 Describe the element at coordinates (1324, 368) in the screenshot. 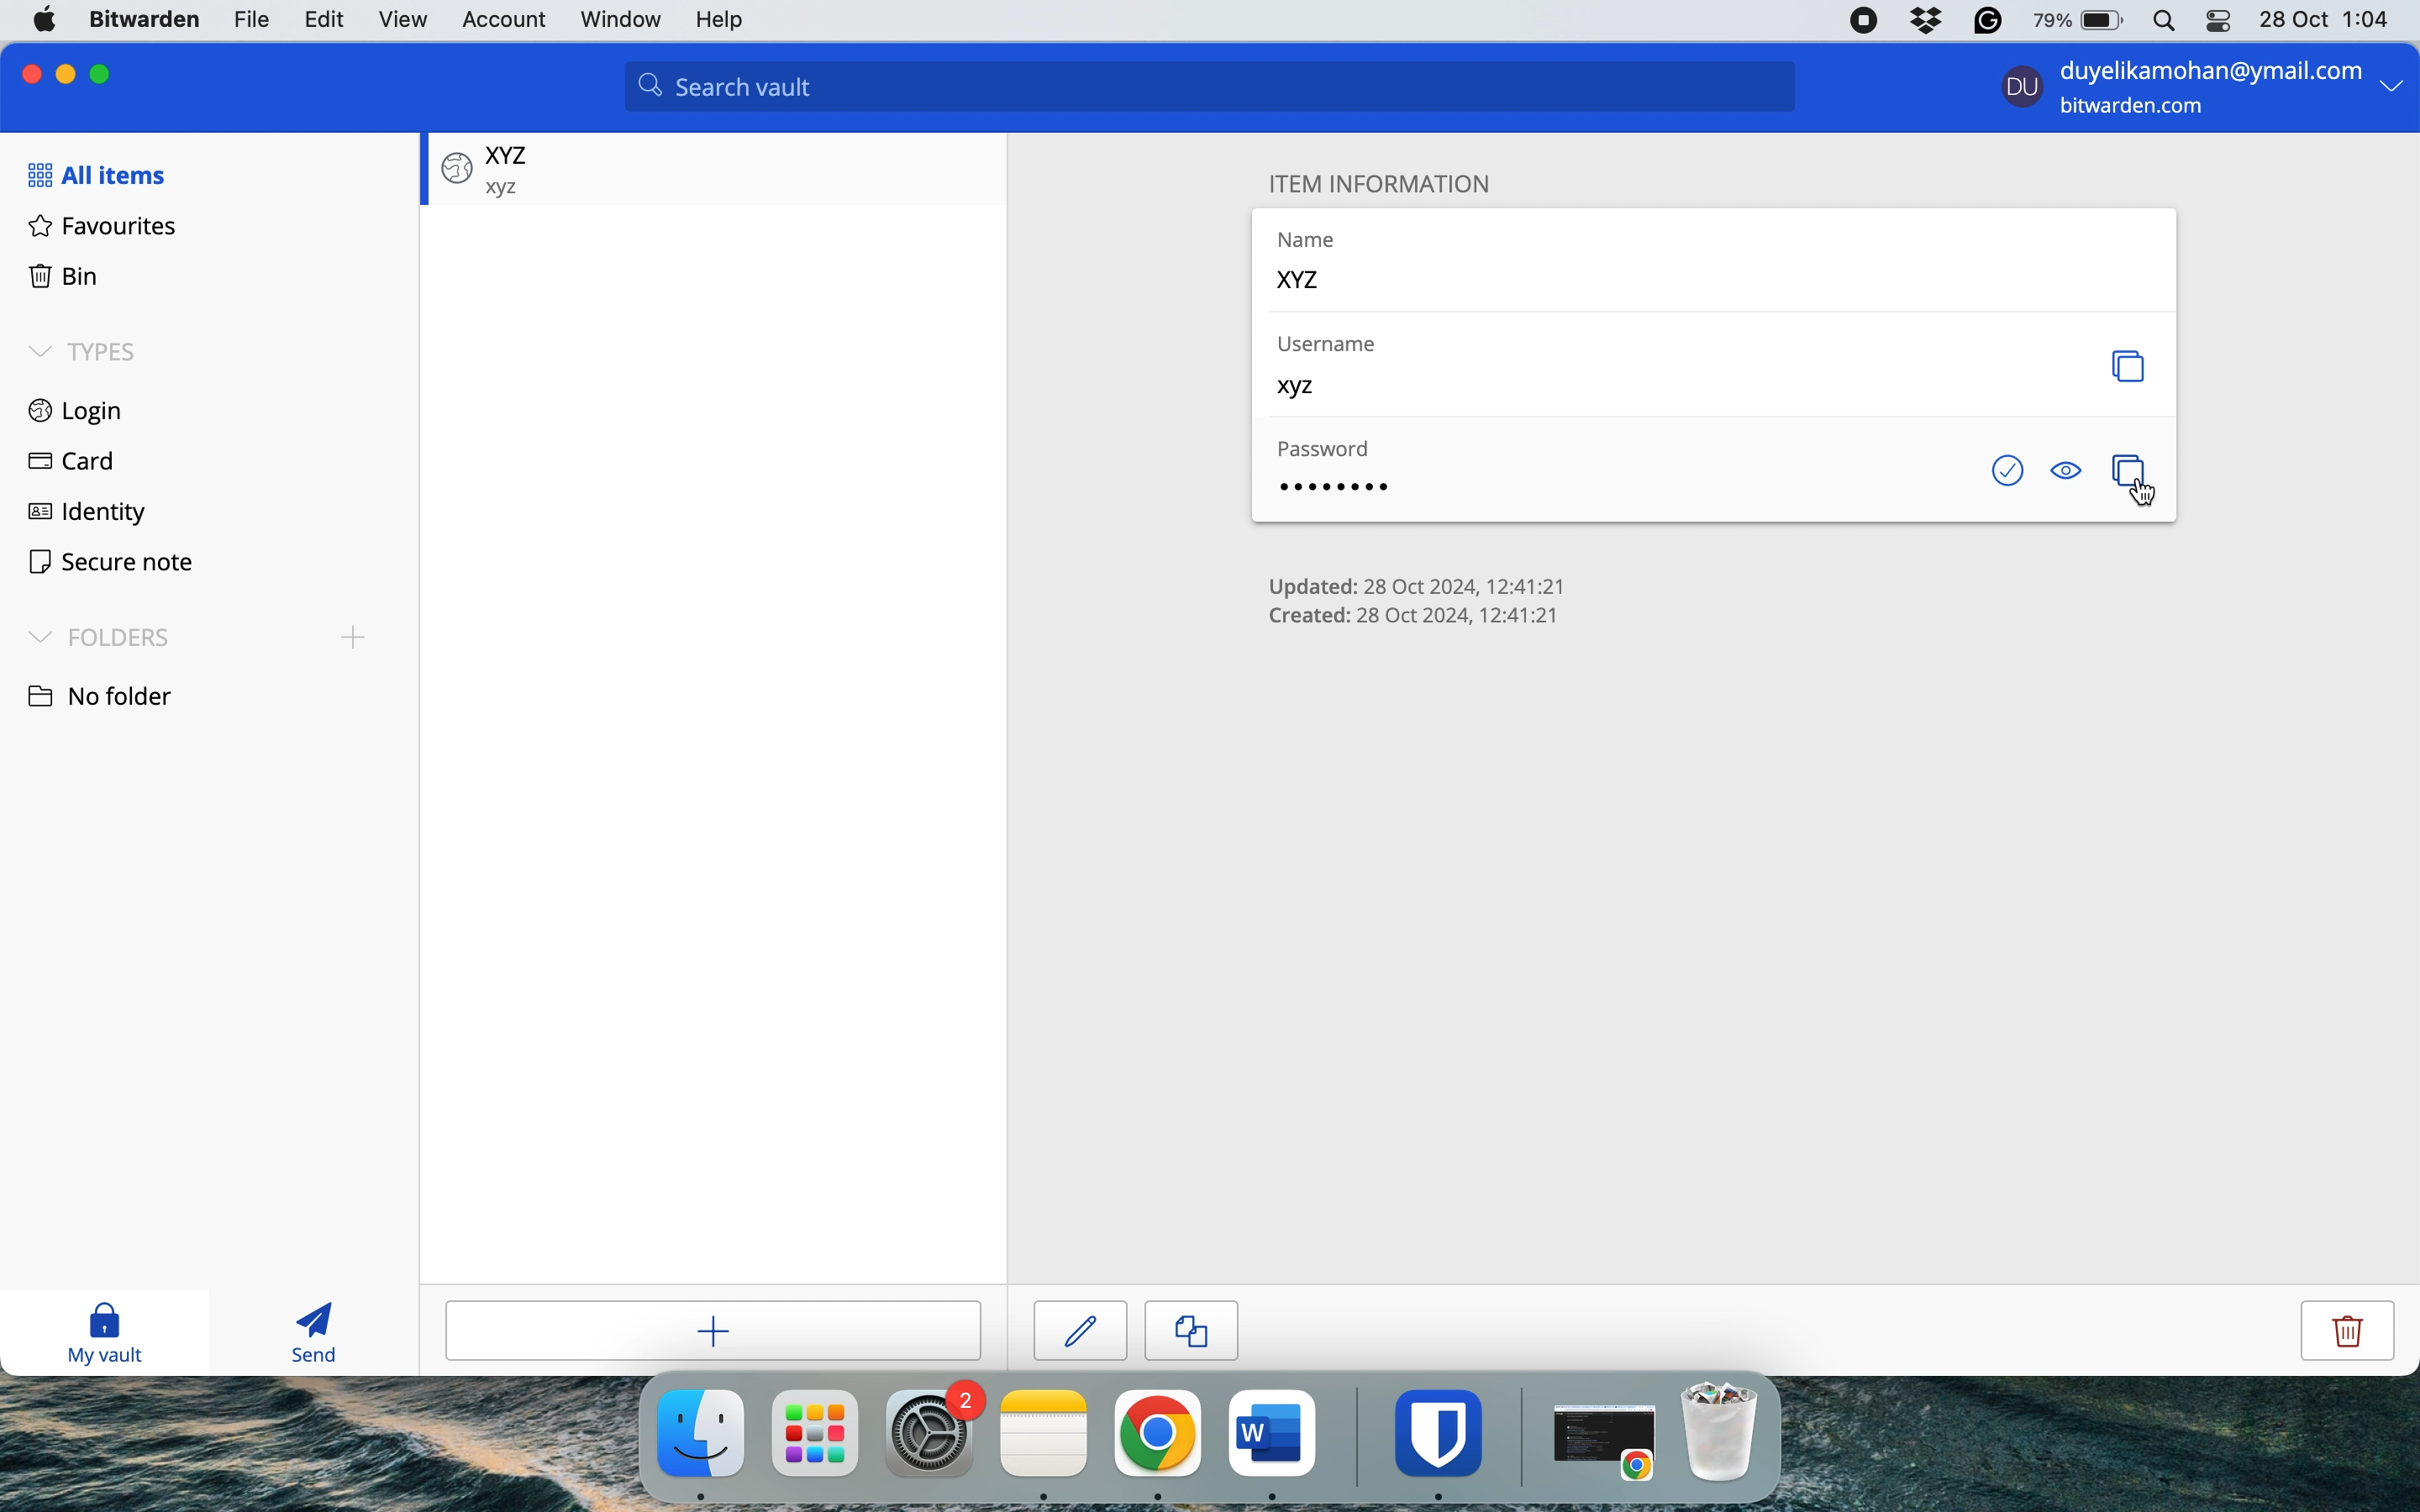

I see `username` at that location.